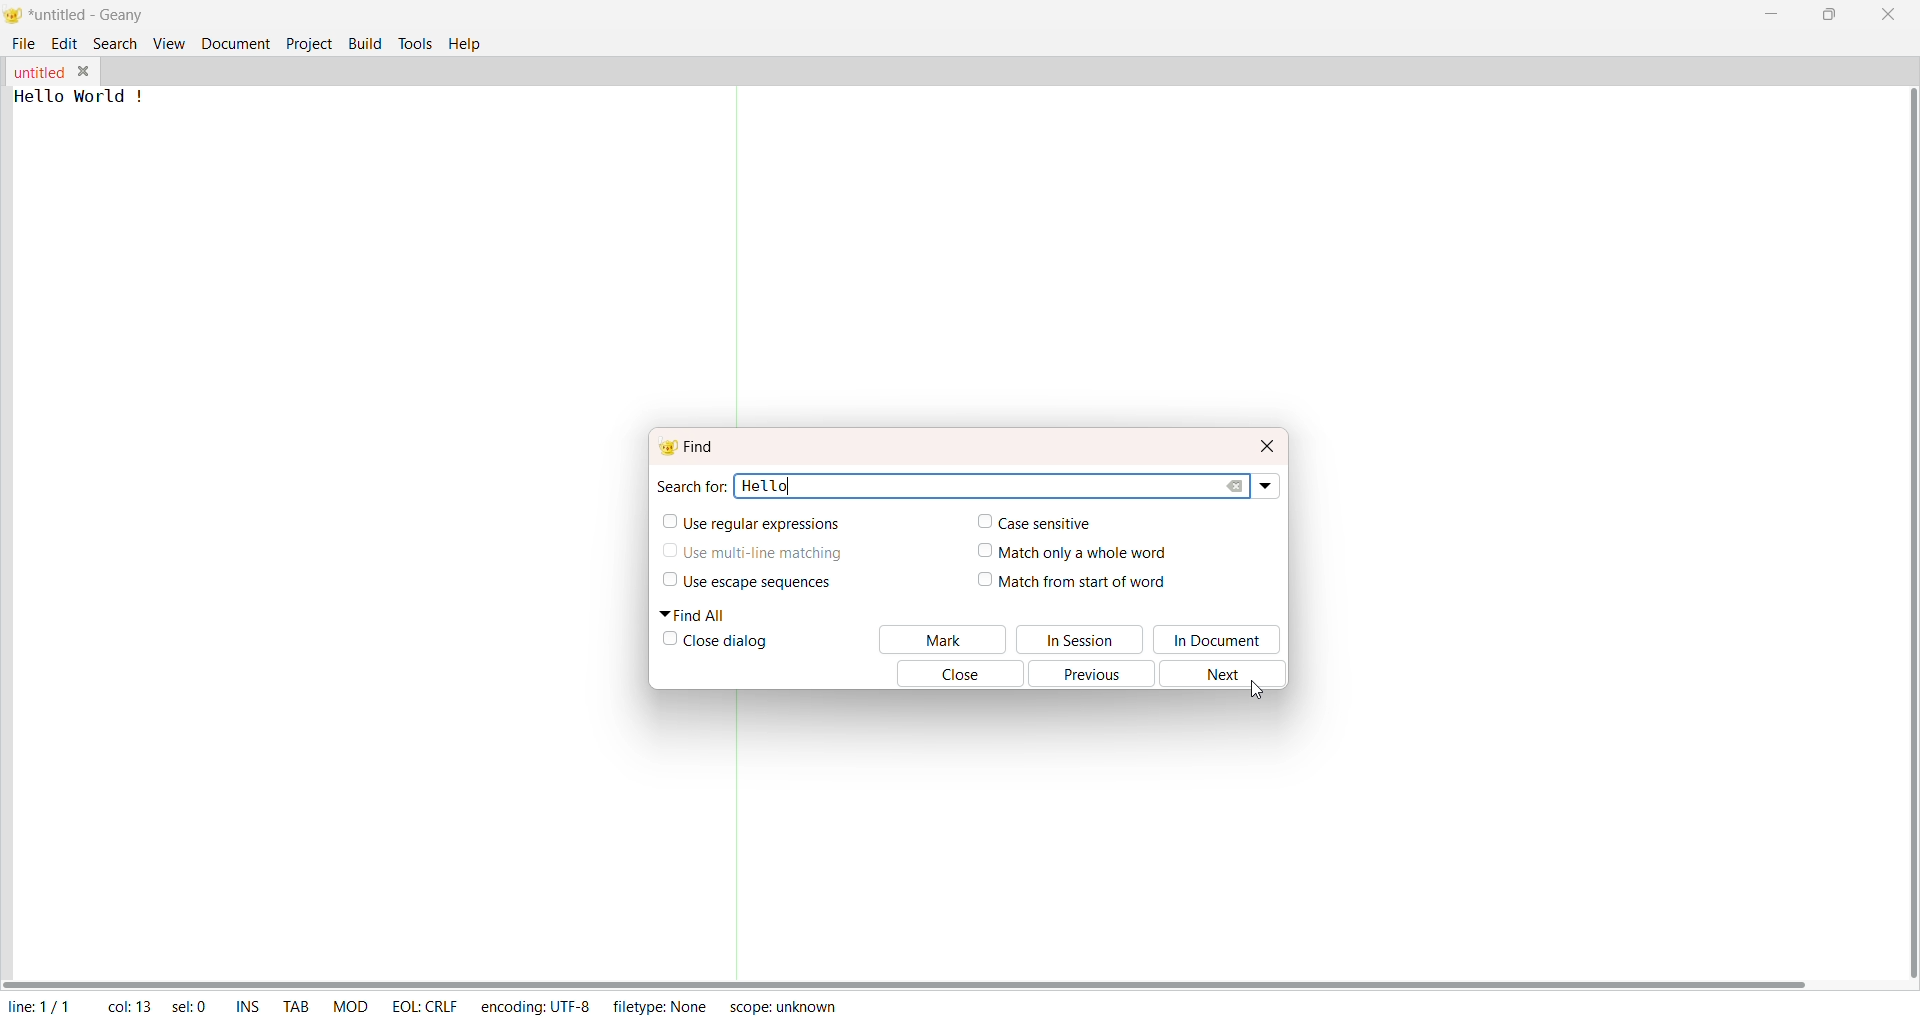 The image size is (1920, 1018). What do you see at coordinates (91, 17) in the screenshot?
I see `Title` at bounding box center [91, 17].